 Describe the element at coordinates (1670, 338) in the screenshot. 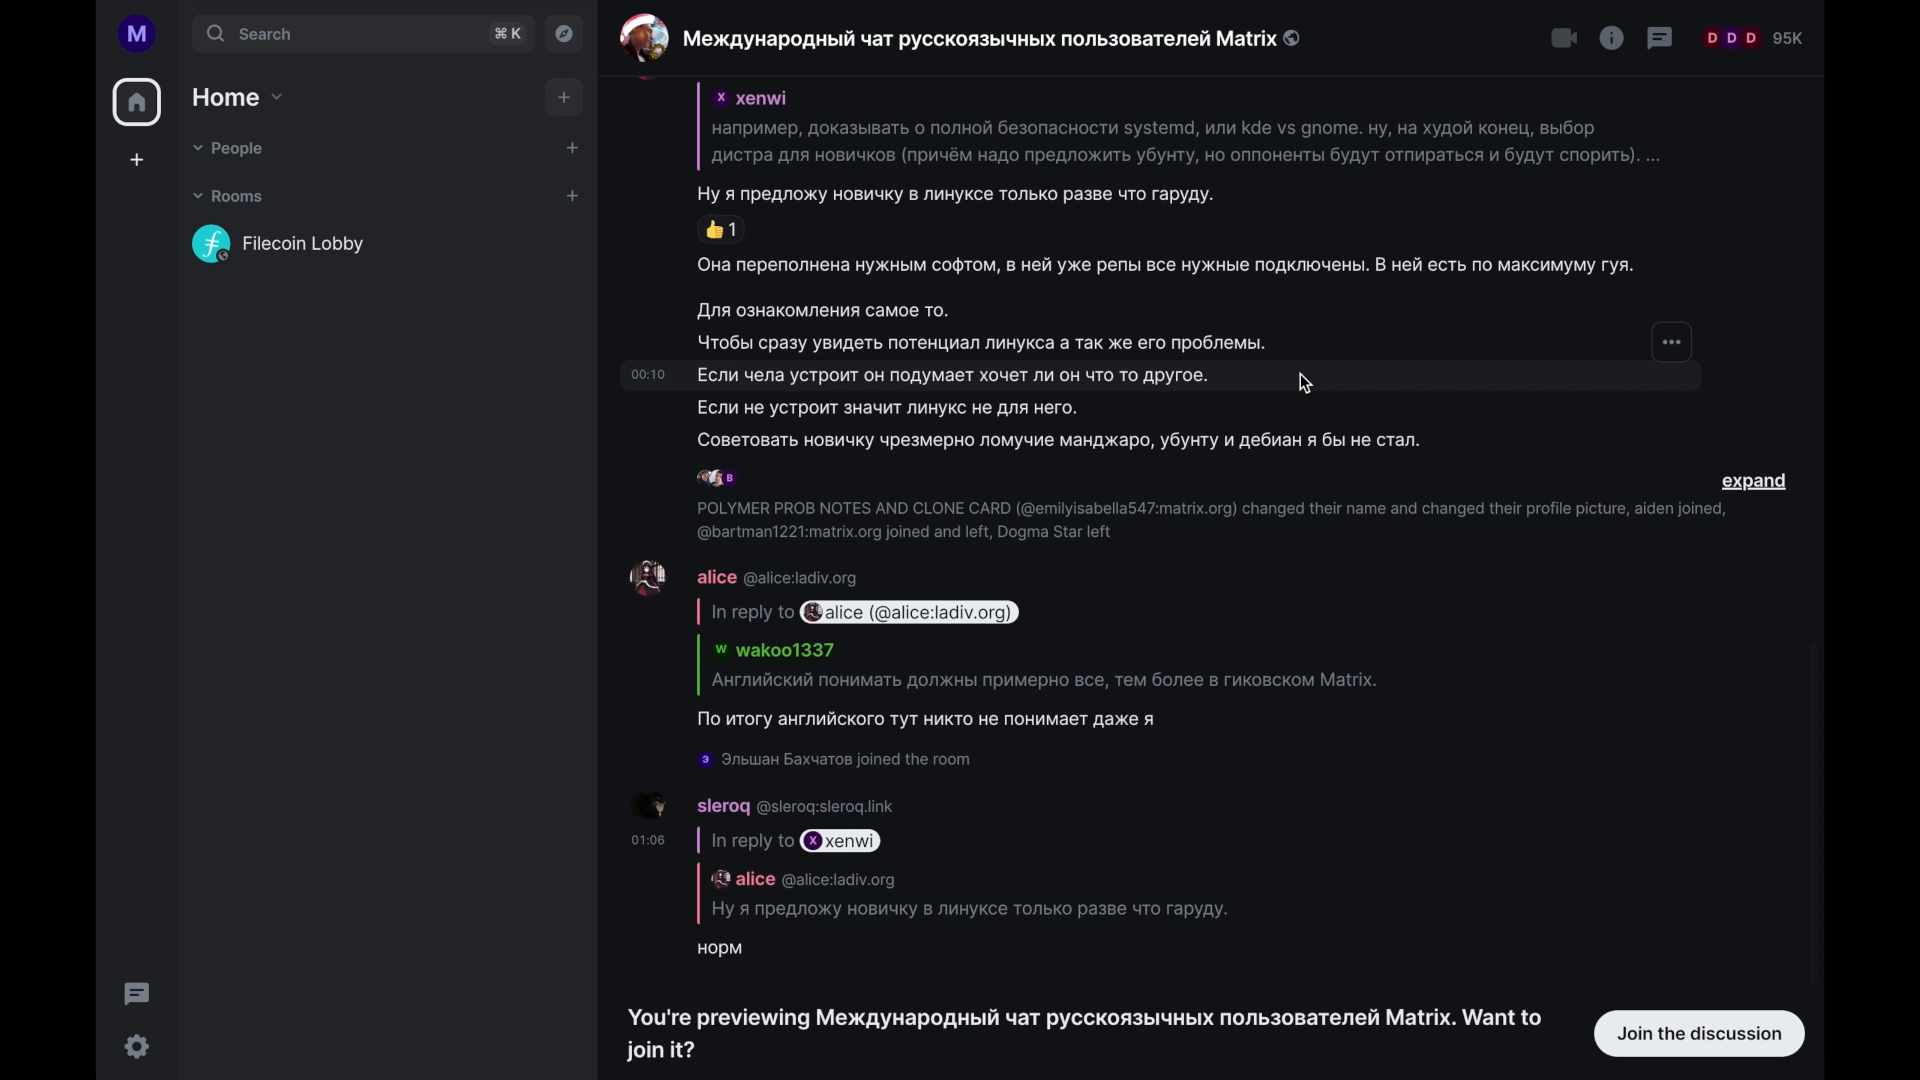

I see `options` at that location.